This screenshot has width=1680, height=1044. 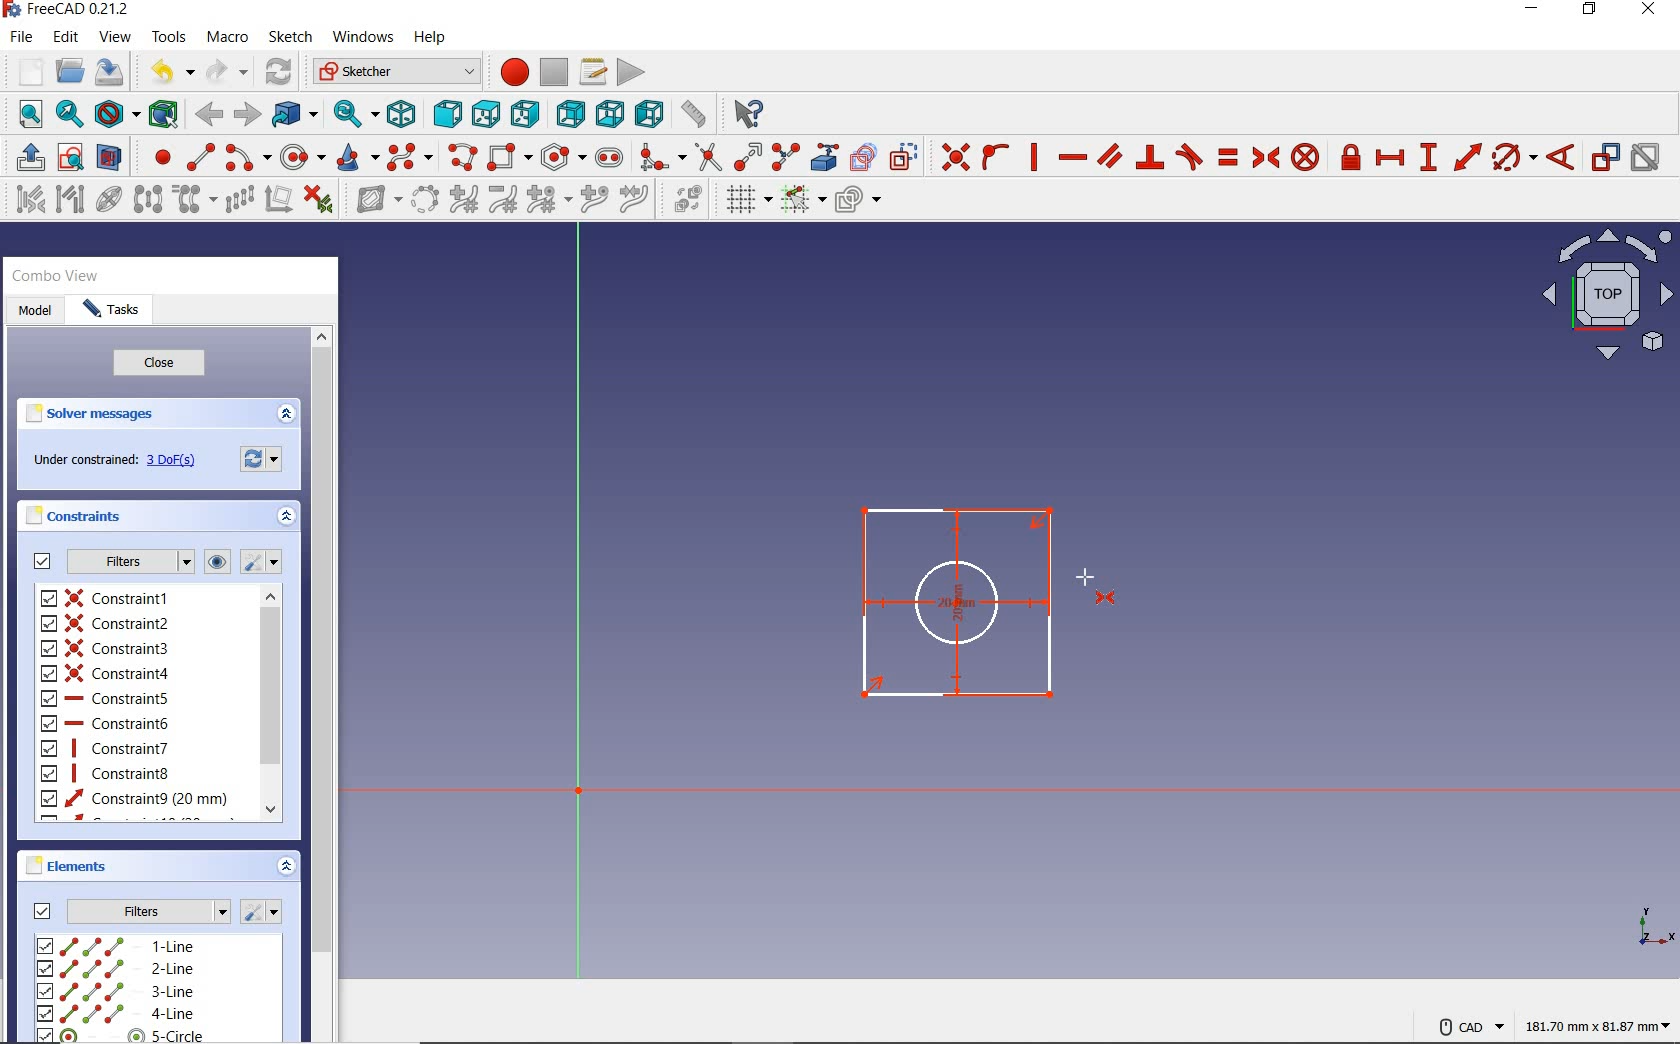 I want to click on insert knot, so click(x=593, y=201).